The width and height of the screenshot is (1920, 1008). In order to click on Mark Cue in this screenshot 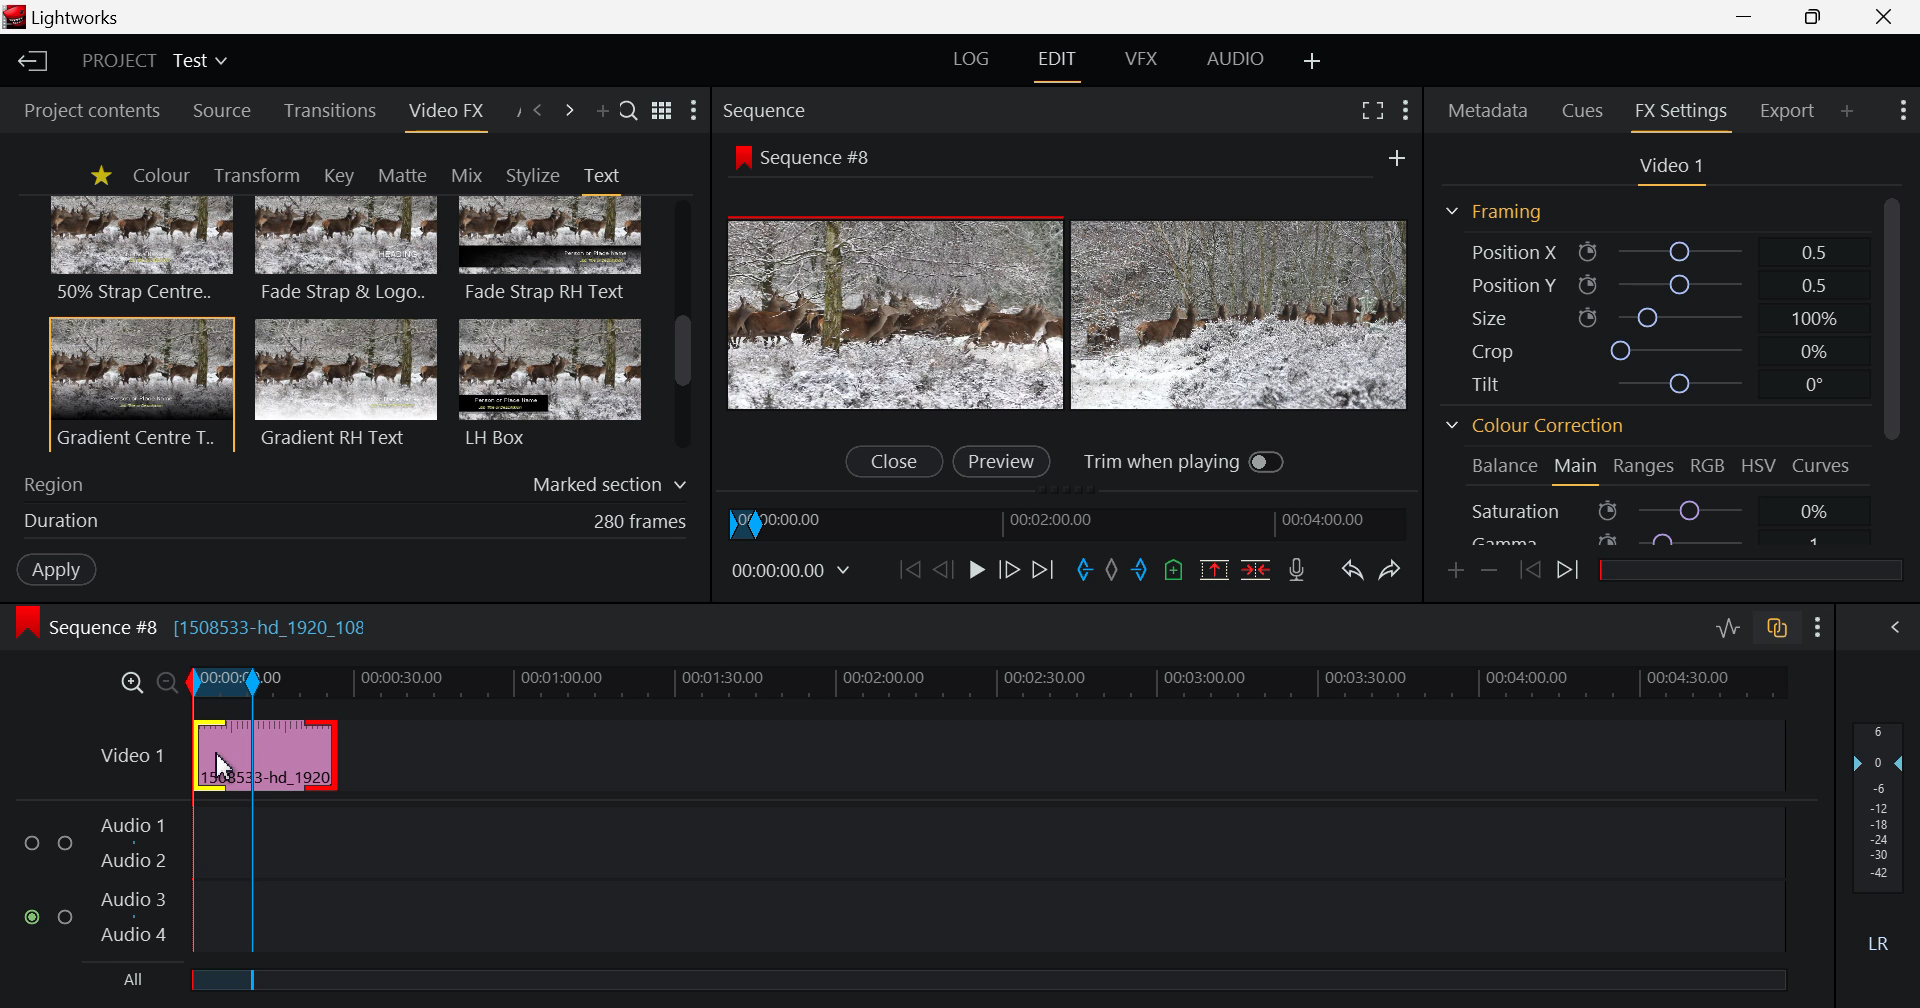, I will do `click(1175, 571)`.